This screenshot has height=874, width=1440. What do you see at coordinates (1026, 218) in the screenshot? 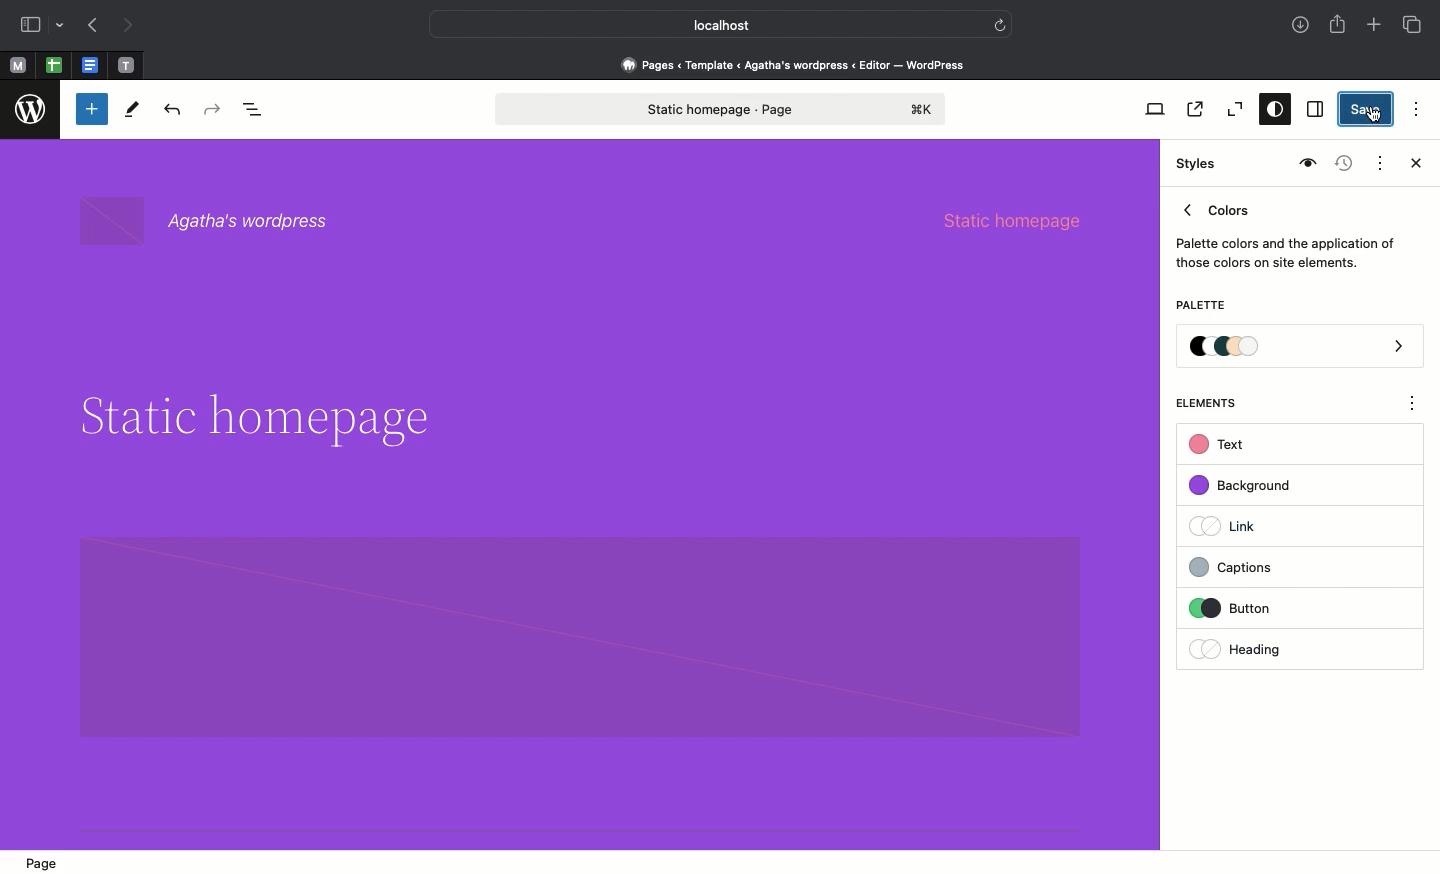
I see `Static homepage` at bounding box center [1026, 218].